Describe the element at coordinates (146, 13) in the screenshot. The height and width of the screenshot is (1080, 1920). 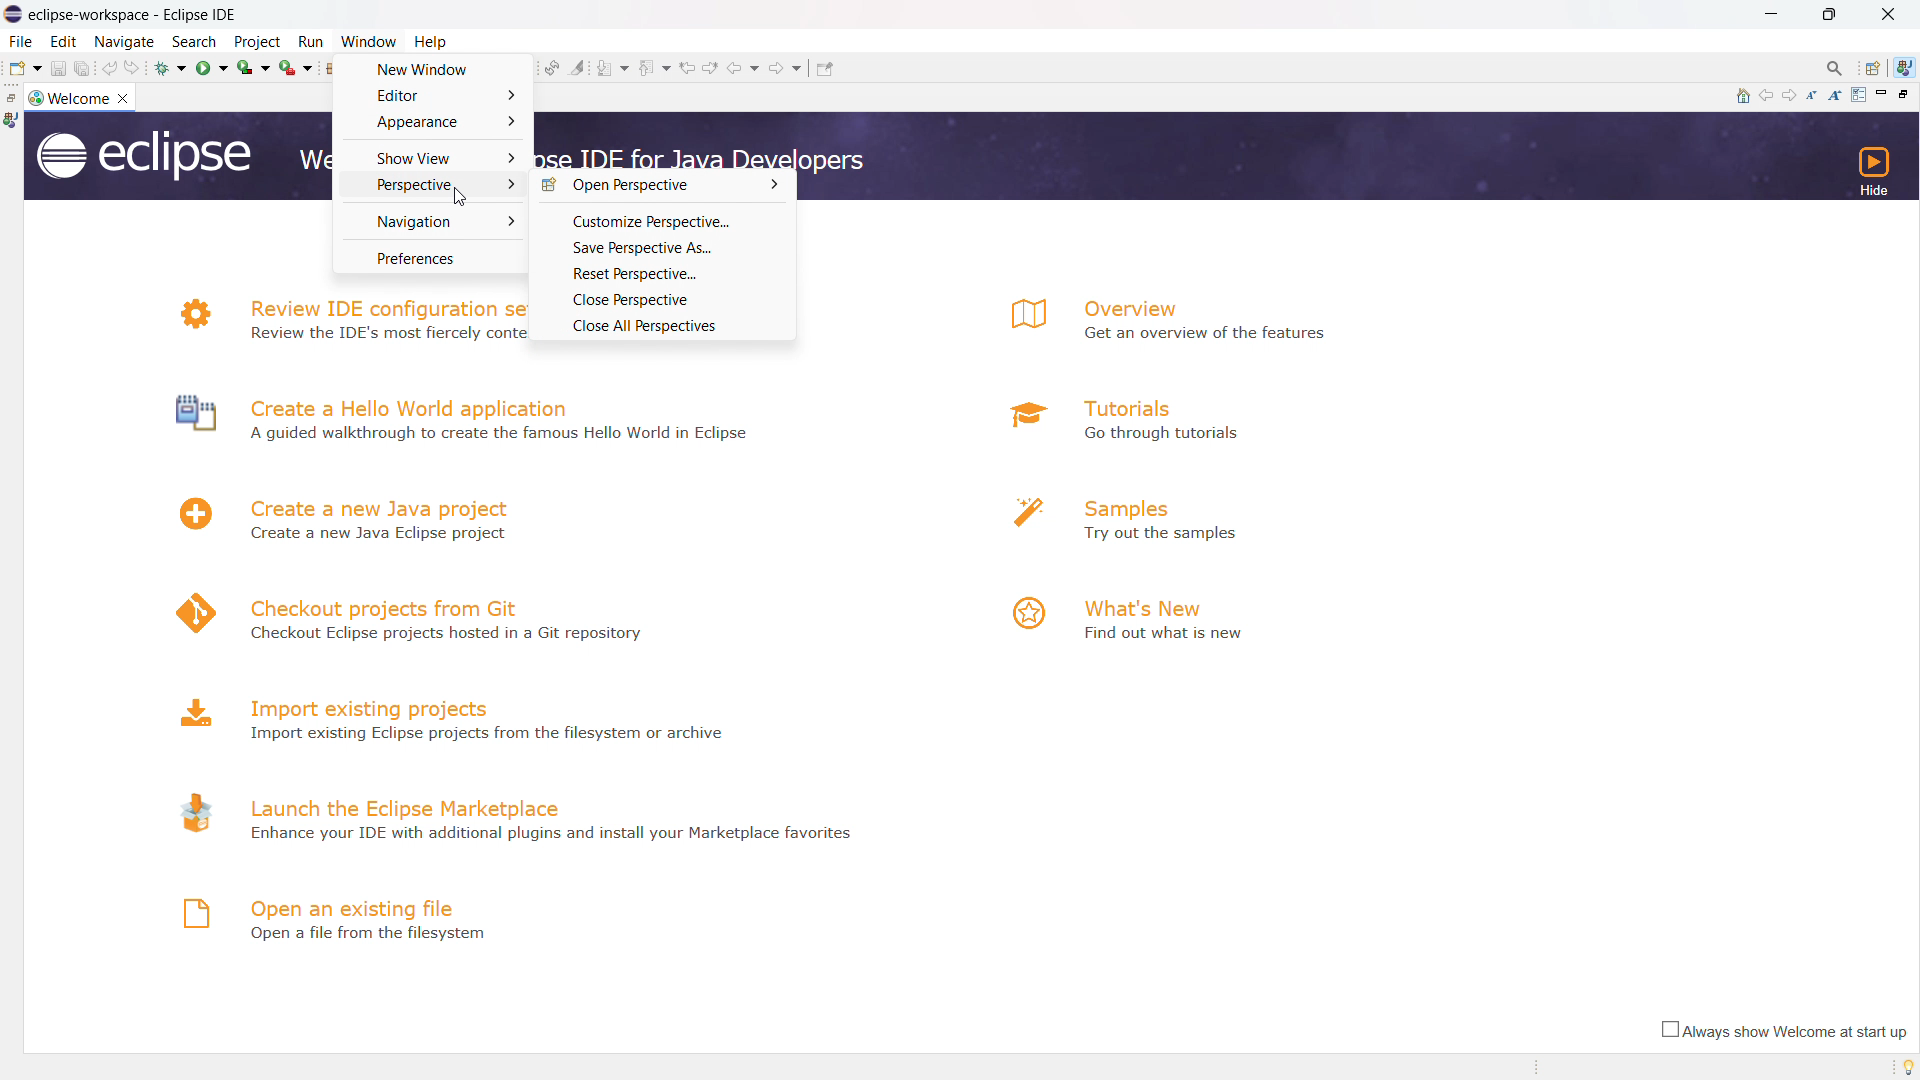
I see `Title` at that location.